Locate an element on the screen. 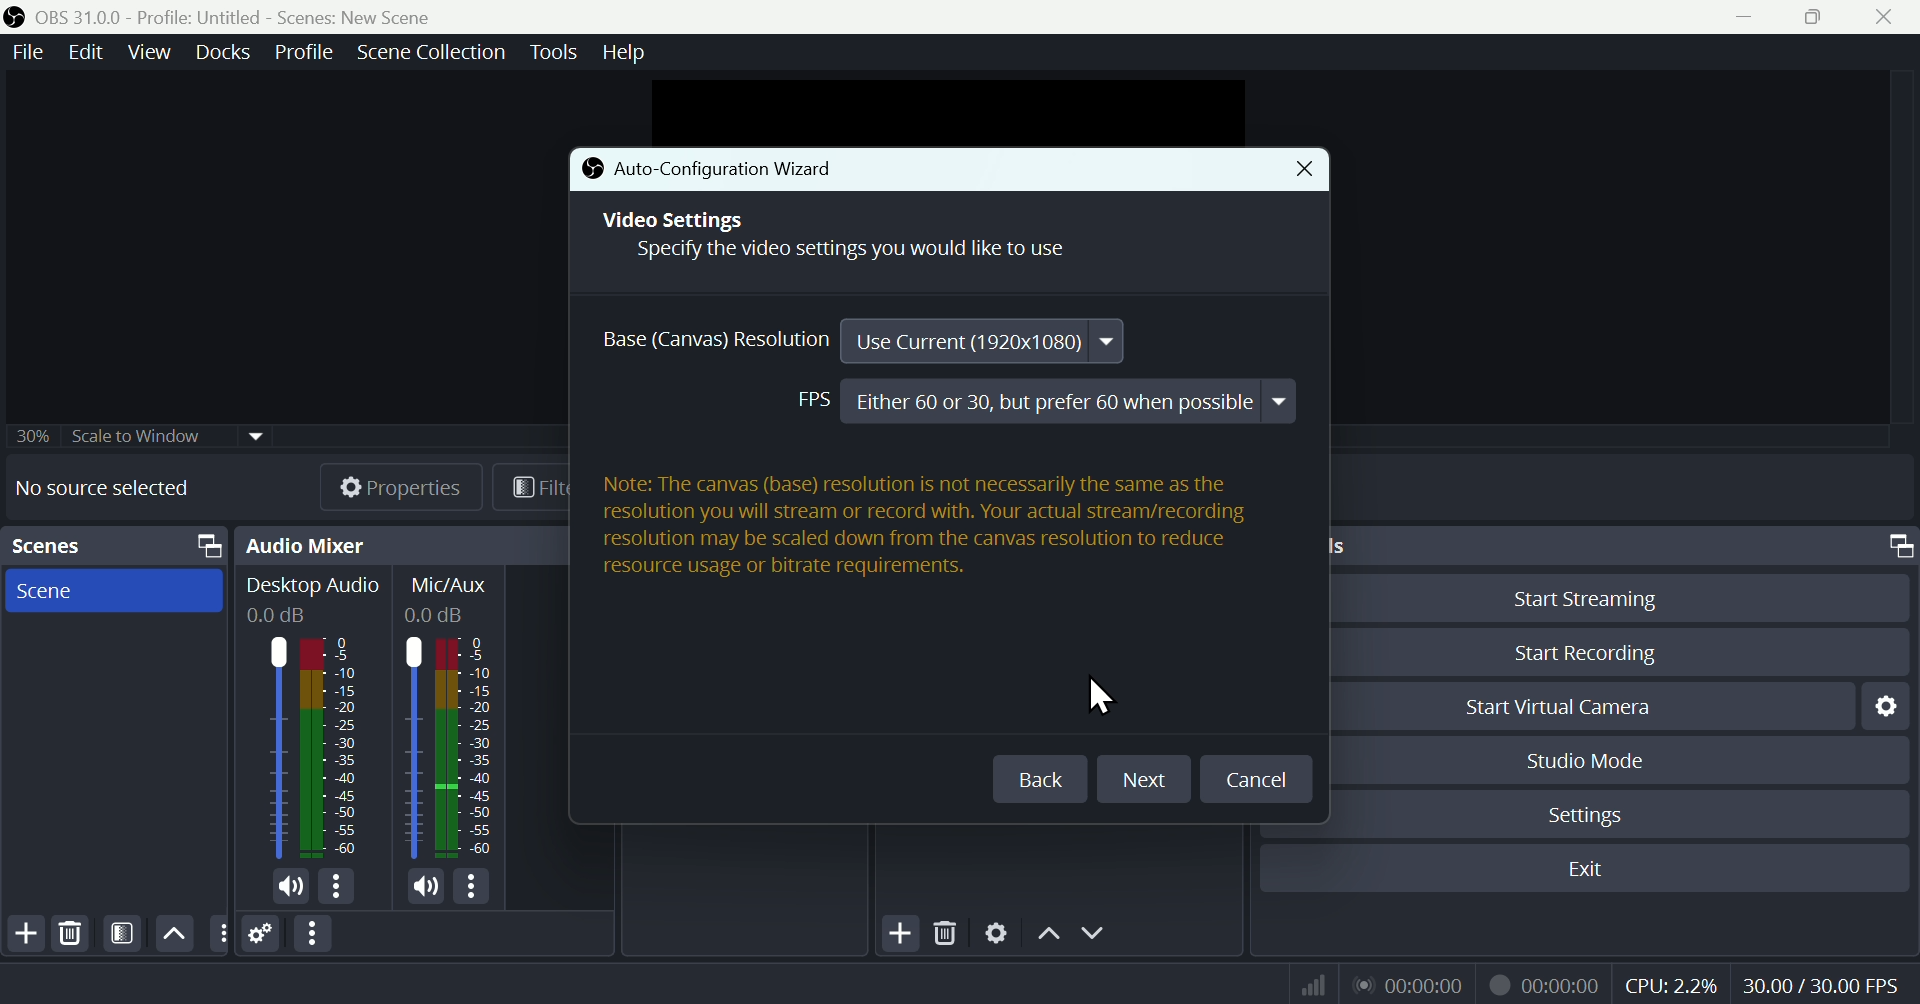 This screenshot has width=1920, height=1004. Cancel is located at coordinates (1254, 781).